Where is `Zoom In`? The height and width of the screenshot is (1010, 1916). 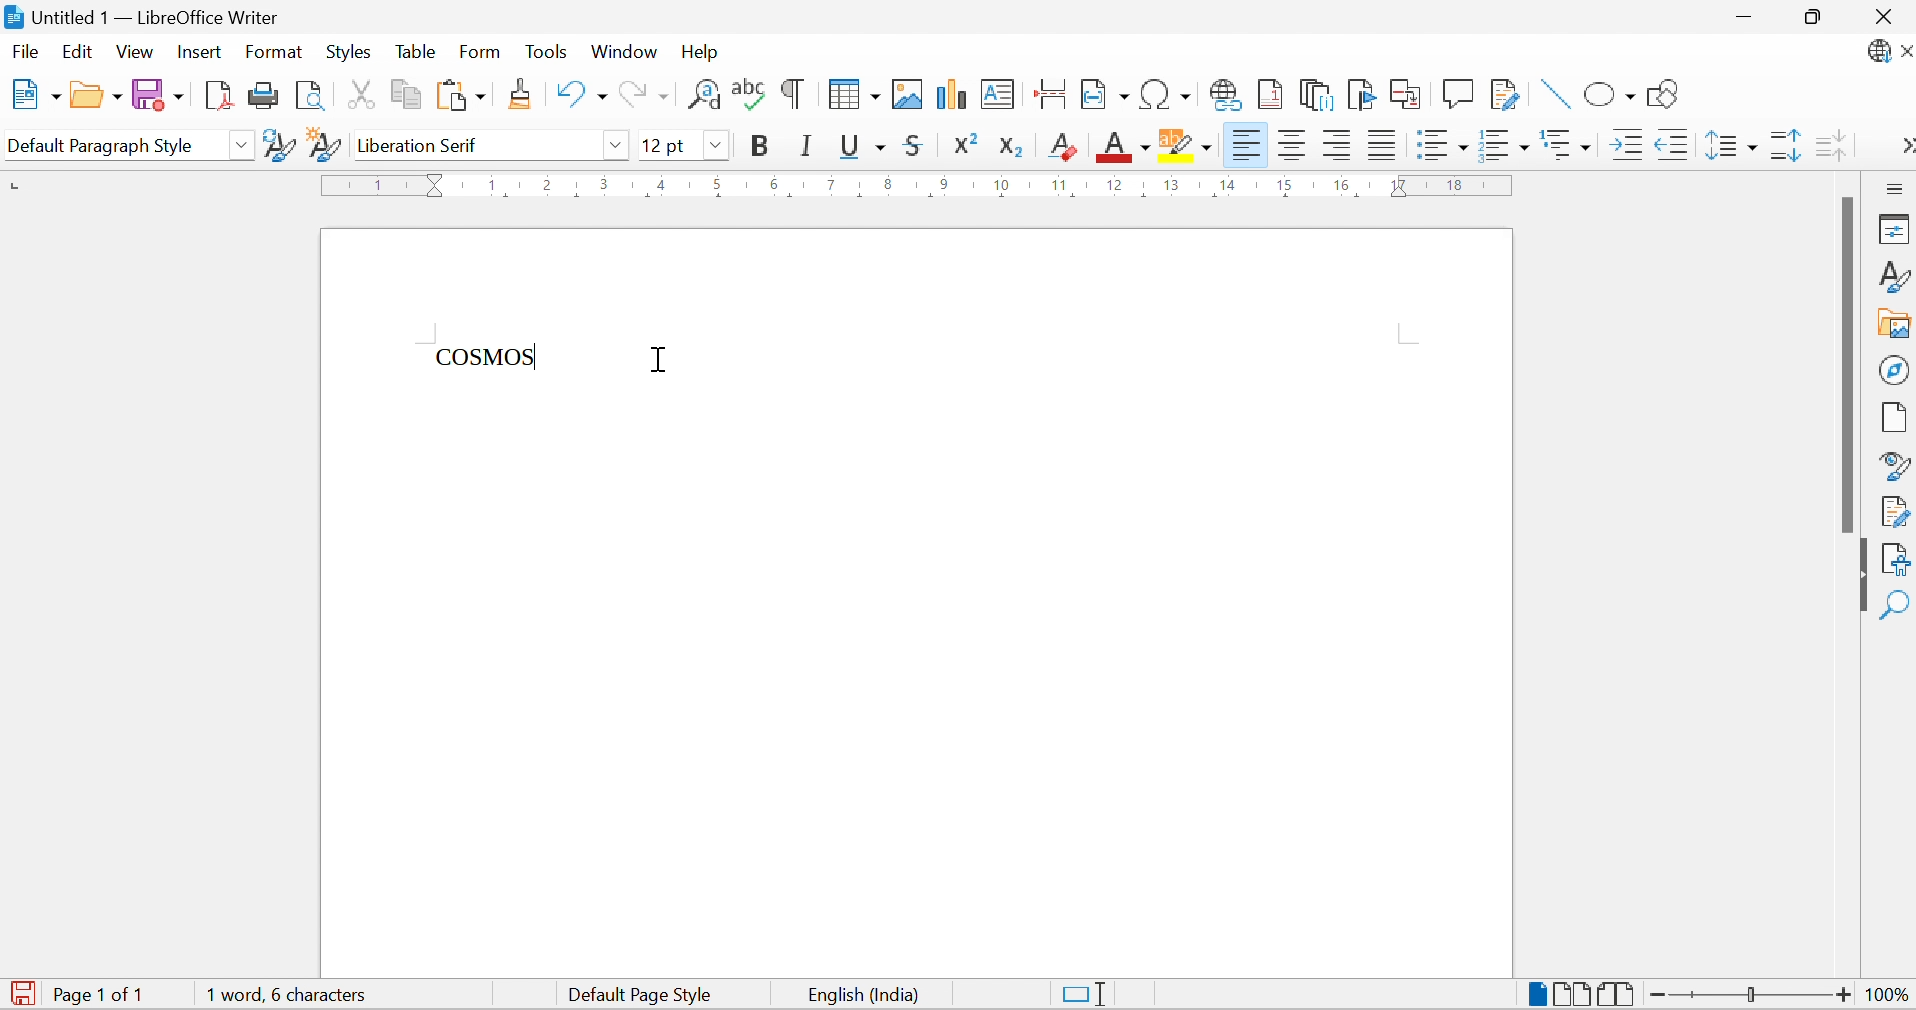
Zoom In is located at coordinates (1842, 997).